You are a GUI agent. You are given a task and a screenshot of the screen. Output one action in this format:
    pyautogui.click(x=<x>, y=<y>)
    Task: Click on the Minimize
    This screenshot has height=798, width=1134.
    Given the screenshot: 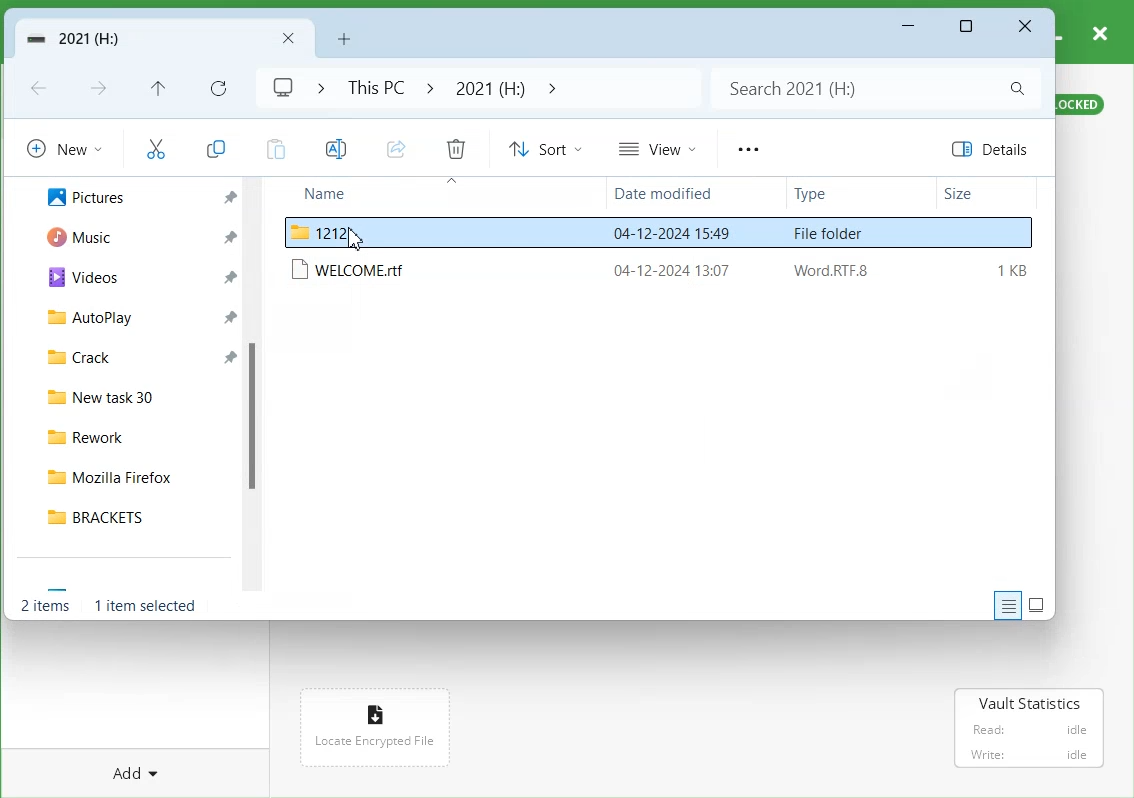 What is the action you would take?
    pyautogui.click(x=909, y=27)
    